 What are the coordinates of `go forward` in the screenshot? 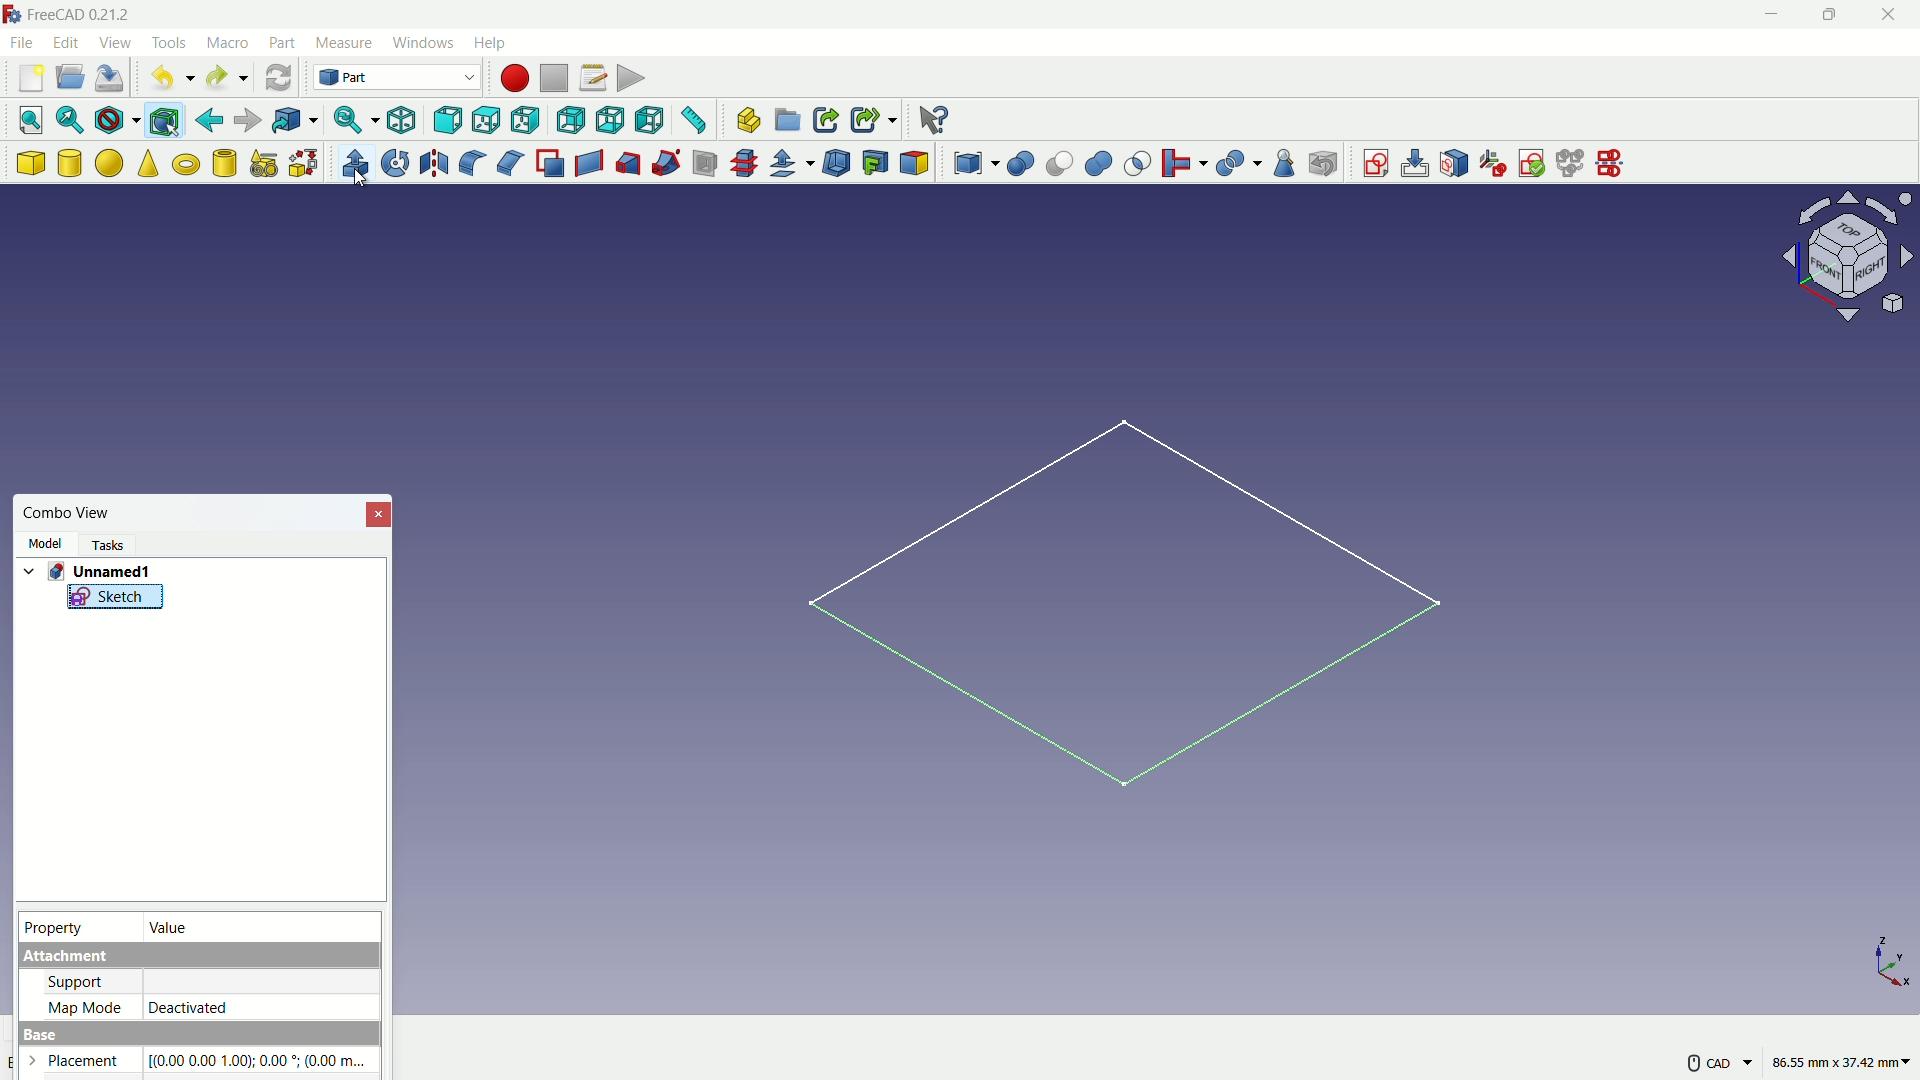 It's located at (248, 120).